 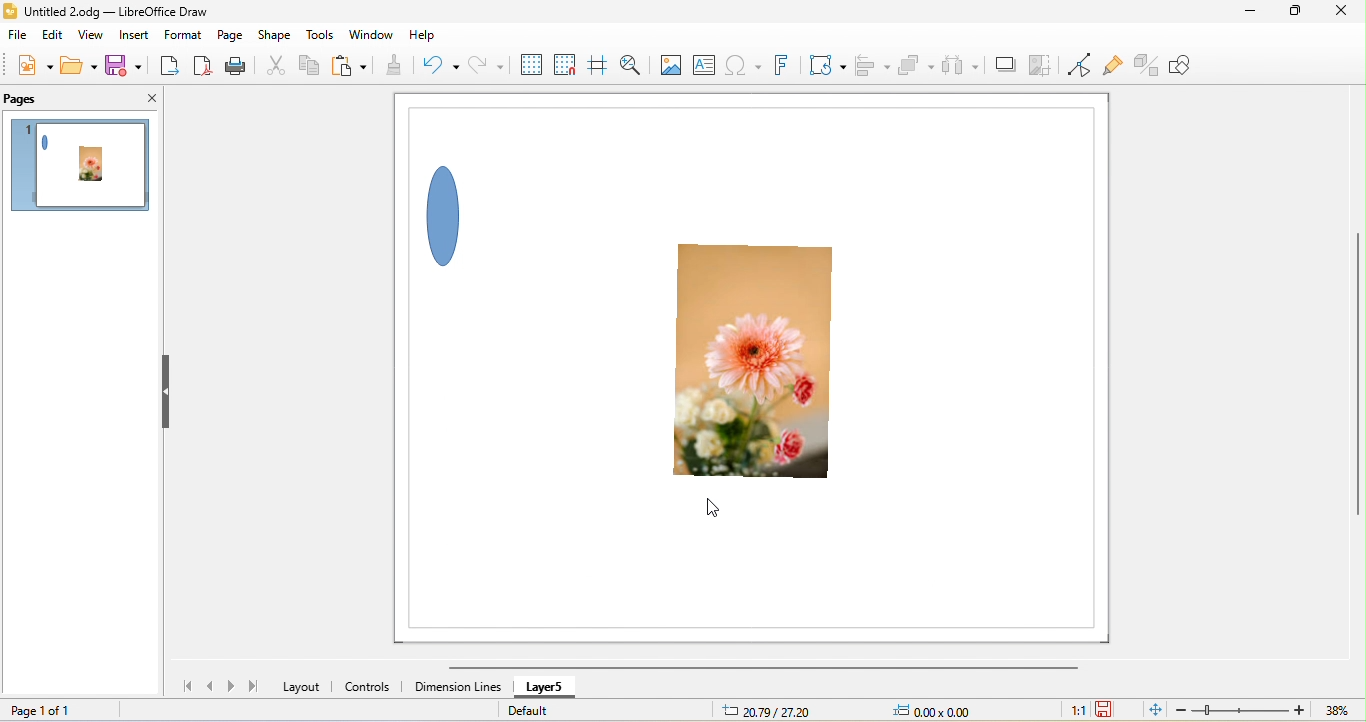 I want to click on vertical scroll bar, so click(x=1354, y=377).